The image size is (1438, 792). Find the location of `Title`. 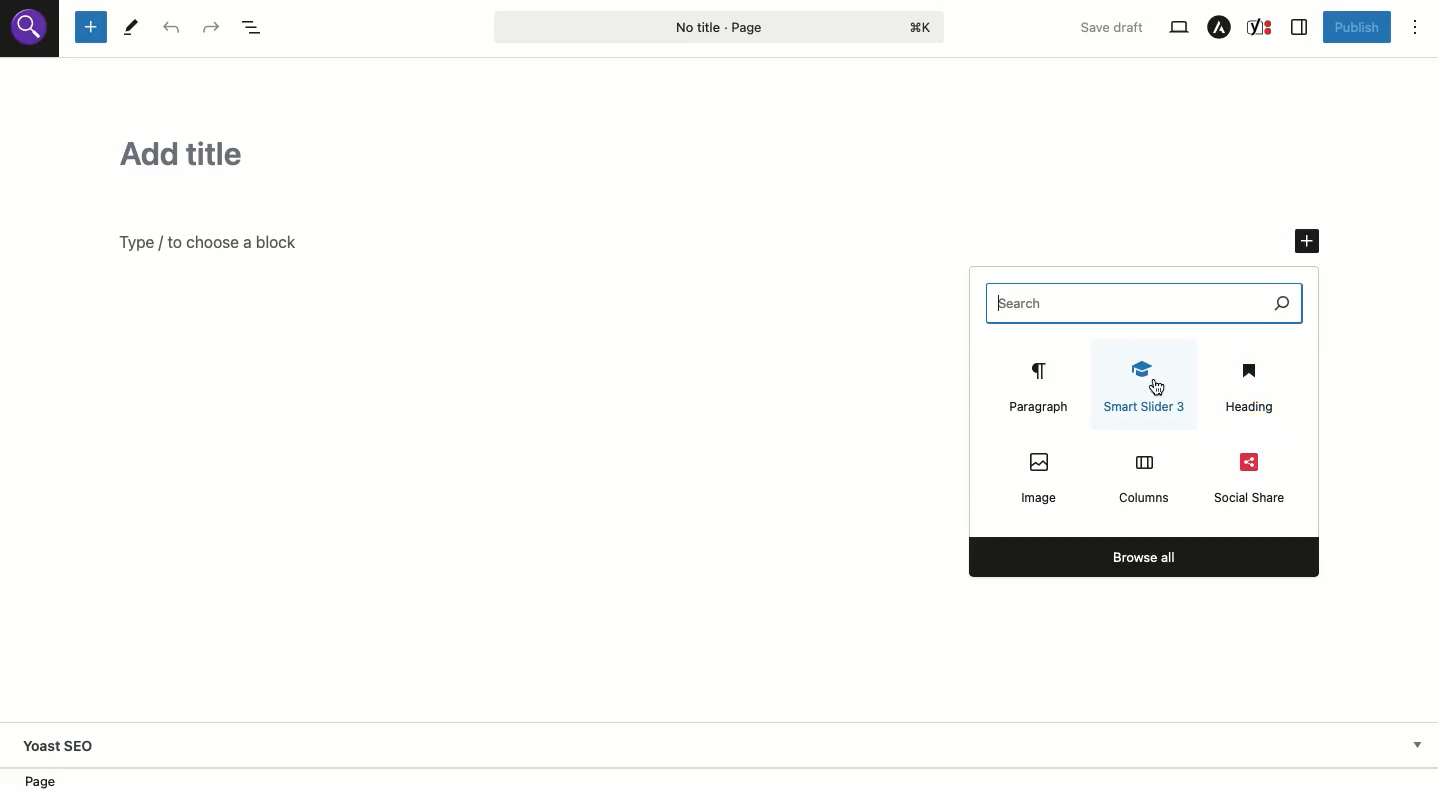

Title is located at coordinates (699, 152).